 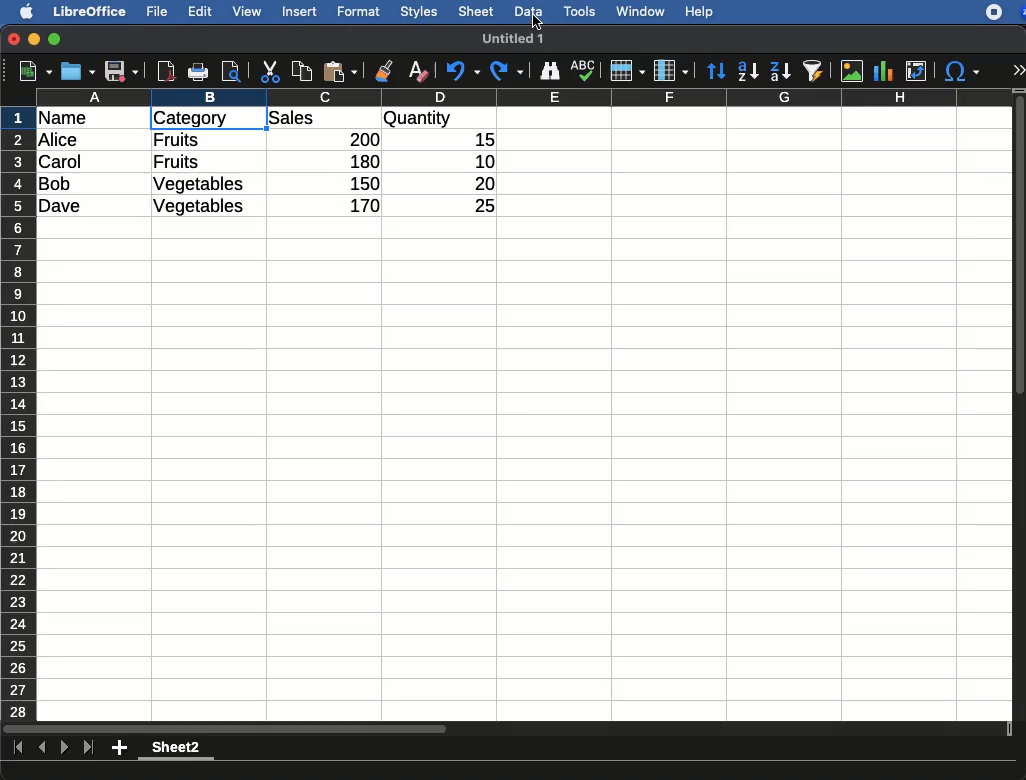 What do you see at coordinates (246, 118) in the screenshot?
I see `selected` at bounding box center [246, 118].